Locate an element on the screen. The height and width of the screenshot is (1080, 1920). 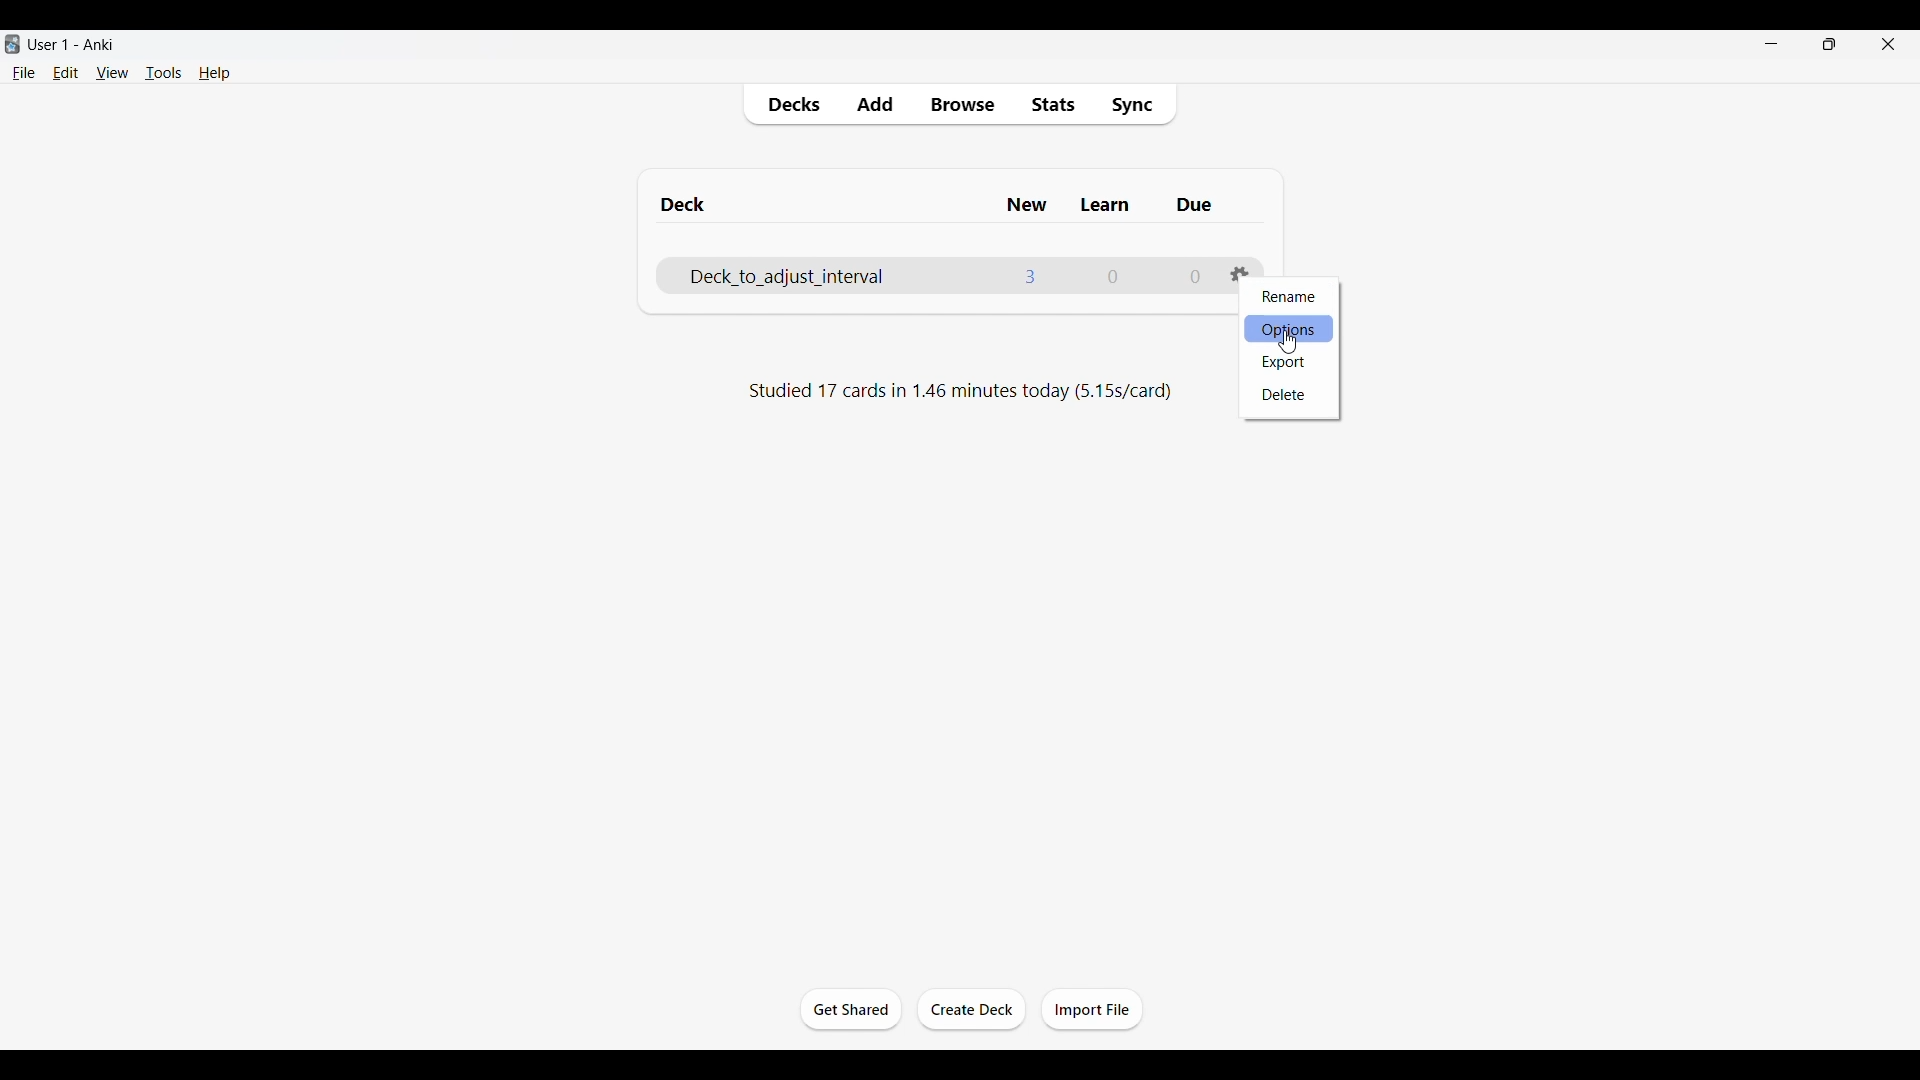
Number of new cards is located at coordinates (1028, 276).